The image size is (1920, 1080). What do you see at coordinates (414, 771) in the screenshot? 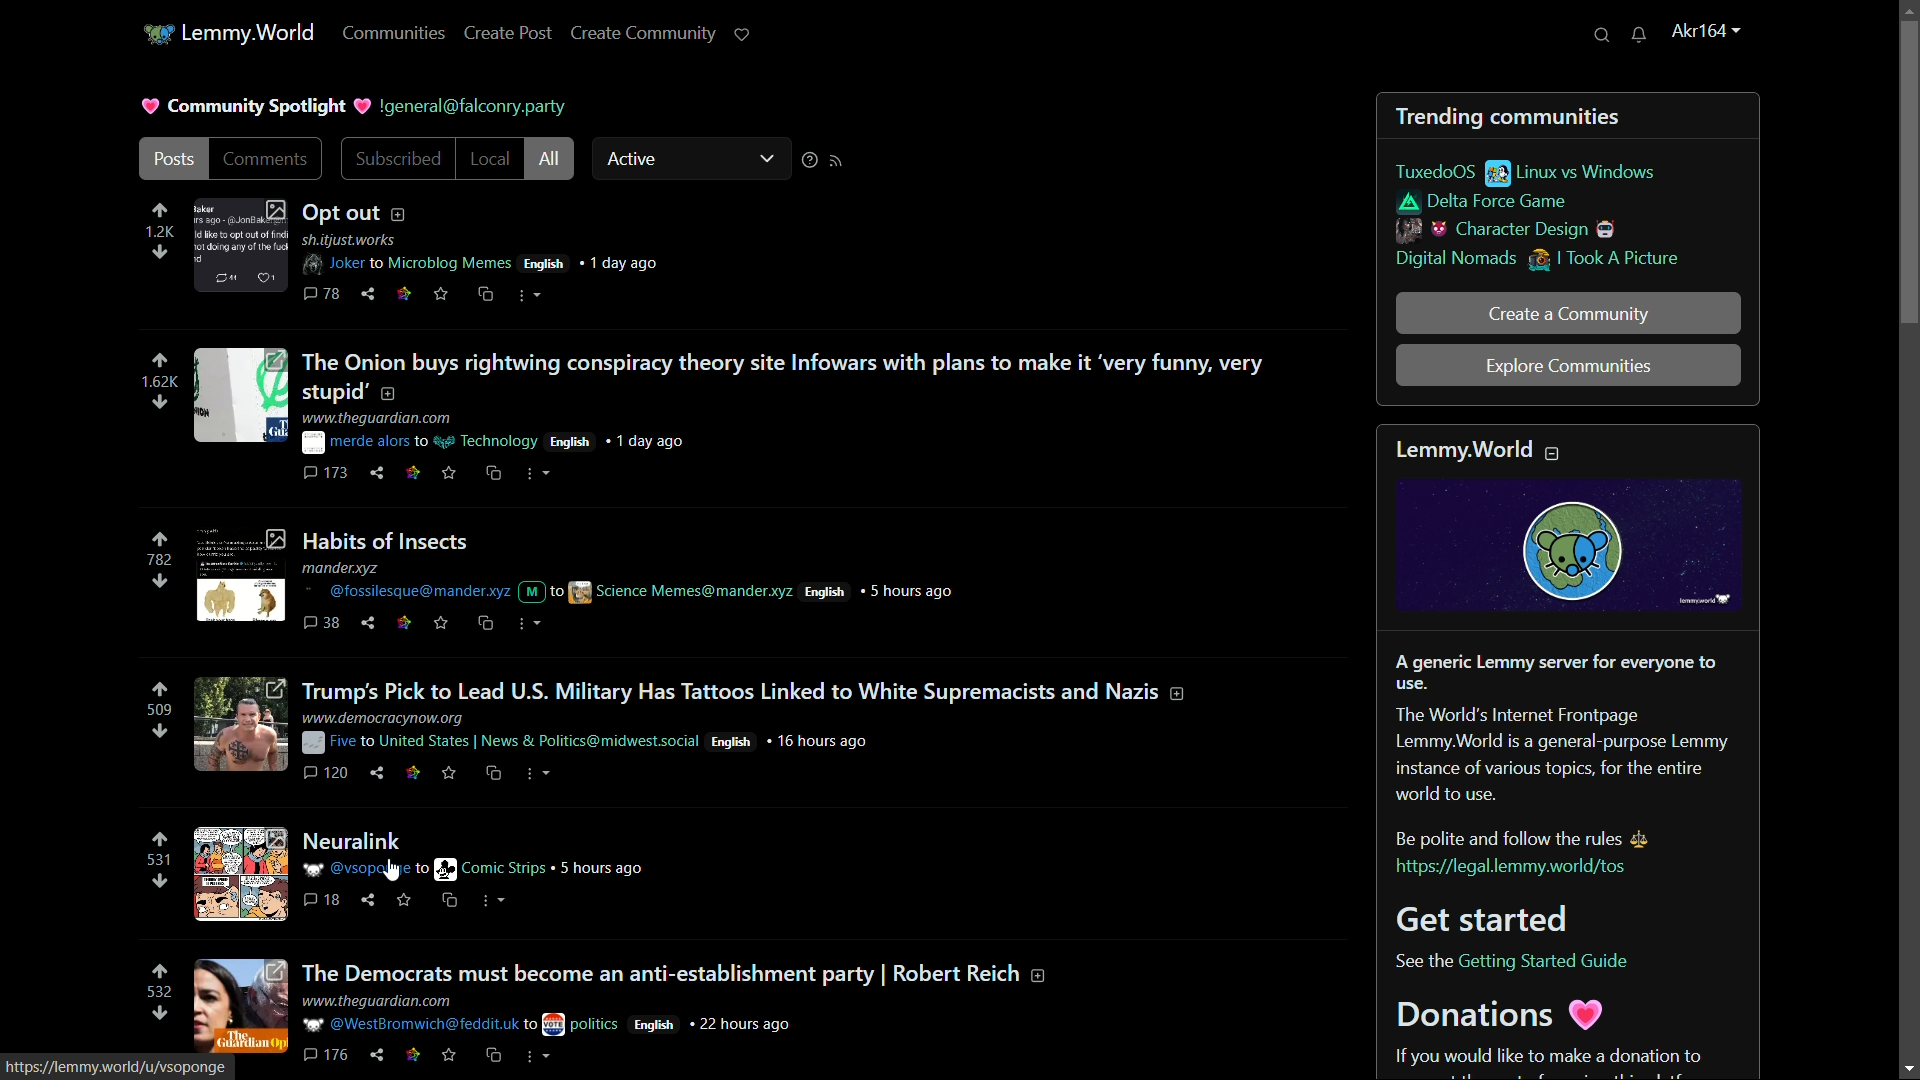
I see `link` at bounding box center [414, 771].